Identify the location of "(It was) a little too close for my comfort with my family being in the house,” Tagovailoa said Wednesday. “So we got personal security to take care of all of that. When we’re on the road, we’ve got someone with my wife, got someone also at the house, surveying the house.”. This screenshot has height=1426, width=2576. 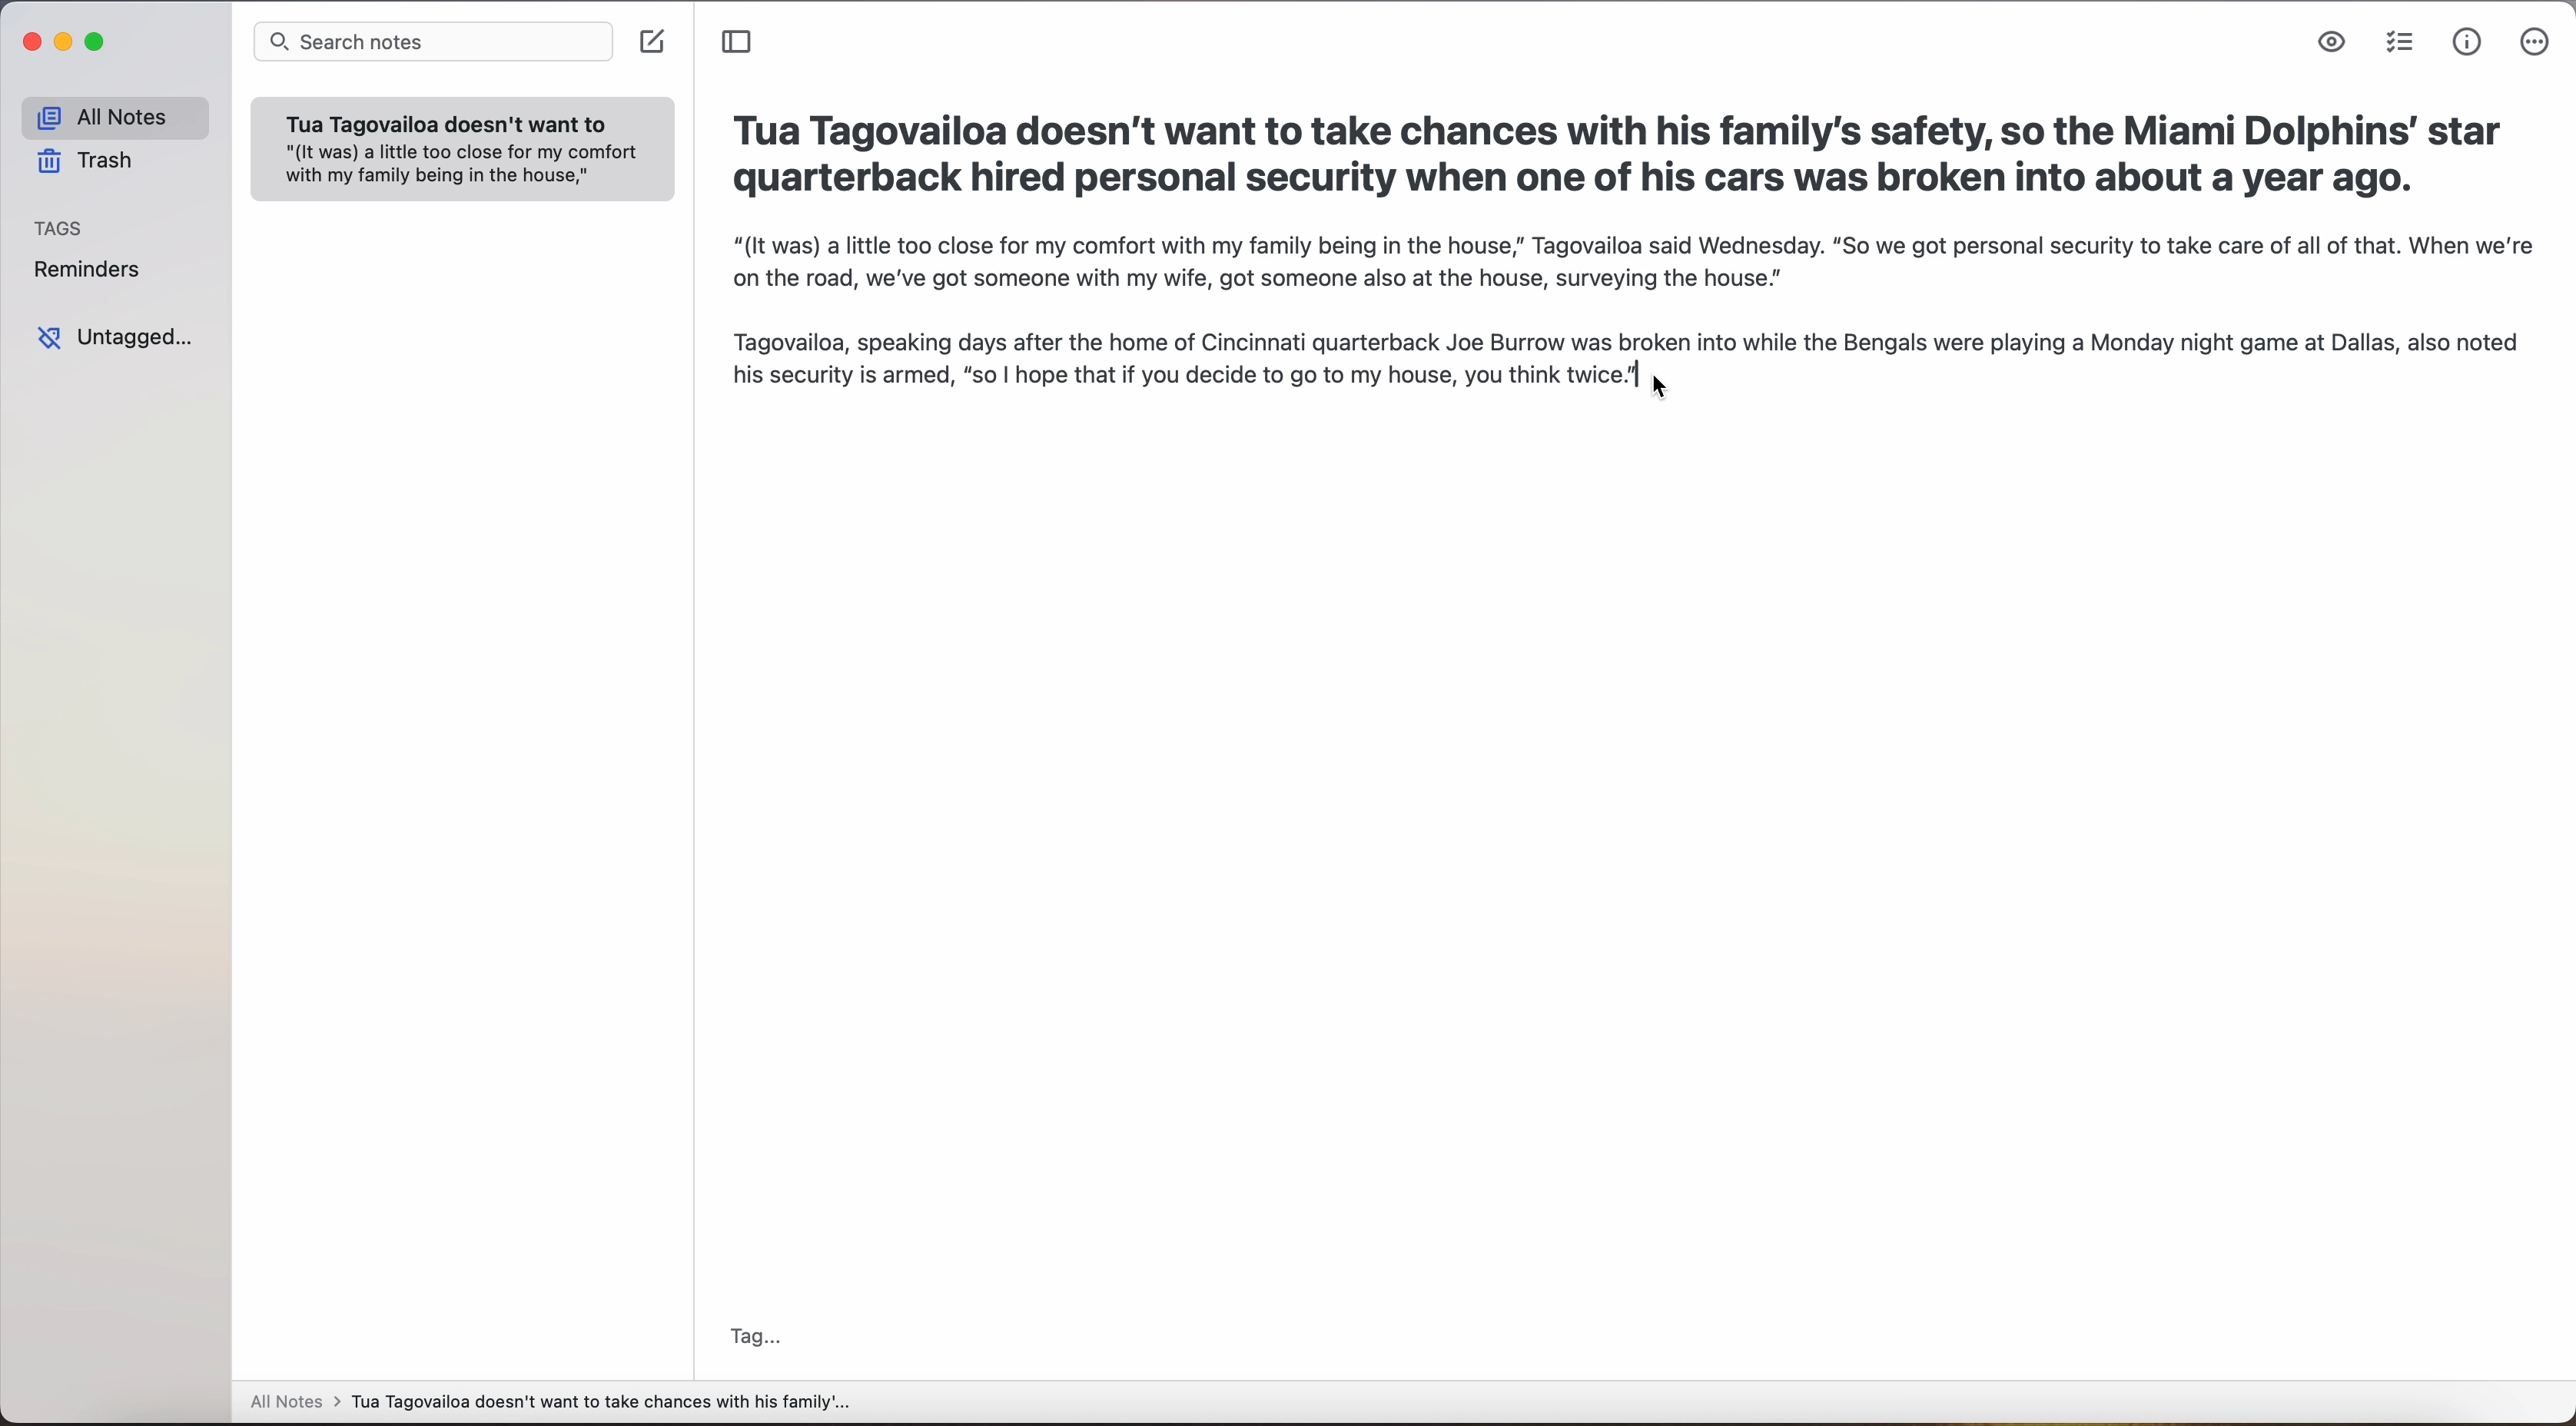
(1618, 309).